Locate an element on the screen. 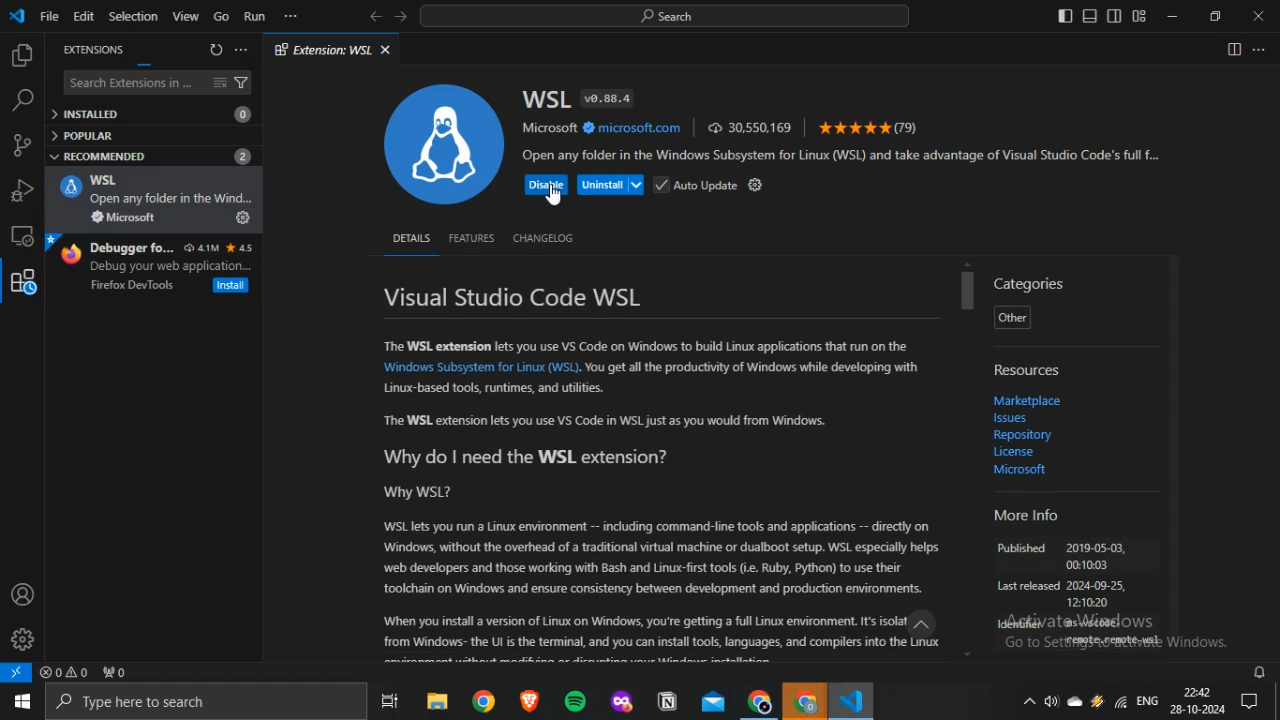  brave is located at coordinates (530, 699).